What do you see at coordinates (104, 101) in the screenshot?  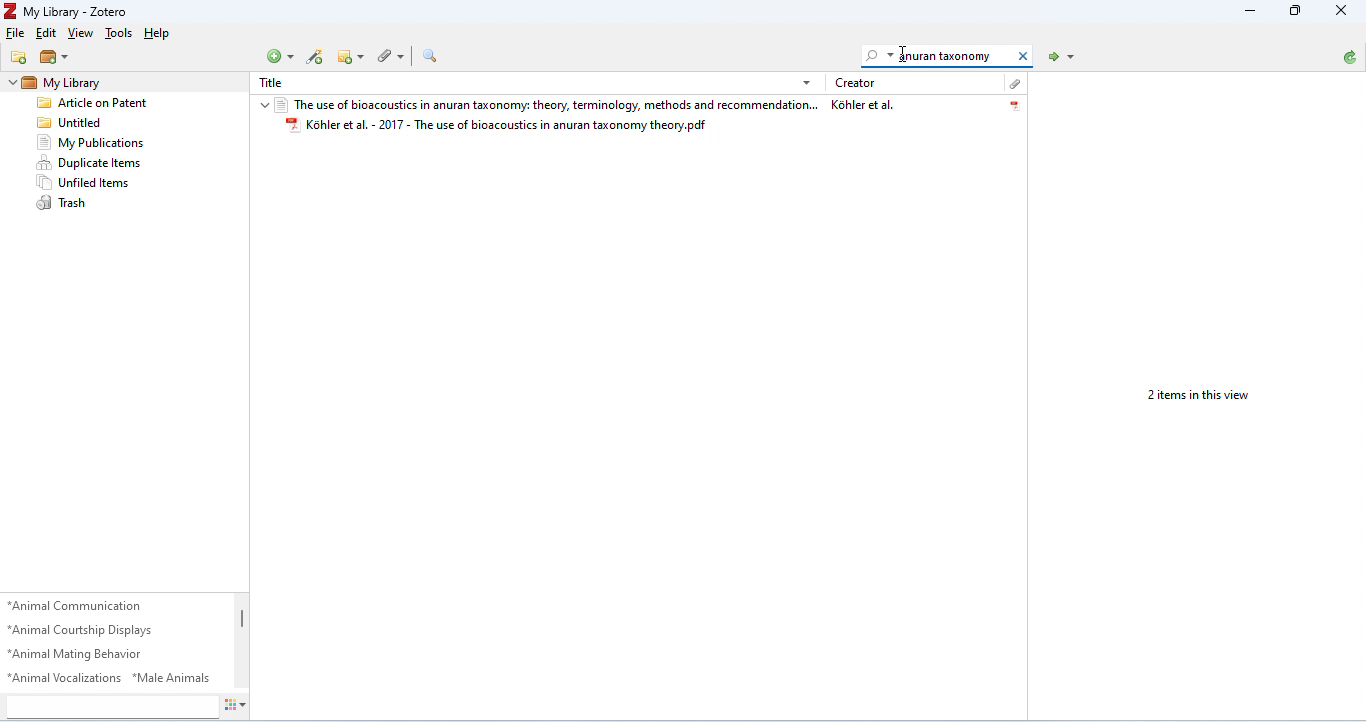 I see `[Za Article on Patent` at bounding box center [104, 101].